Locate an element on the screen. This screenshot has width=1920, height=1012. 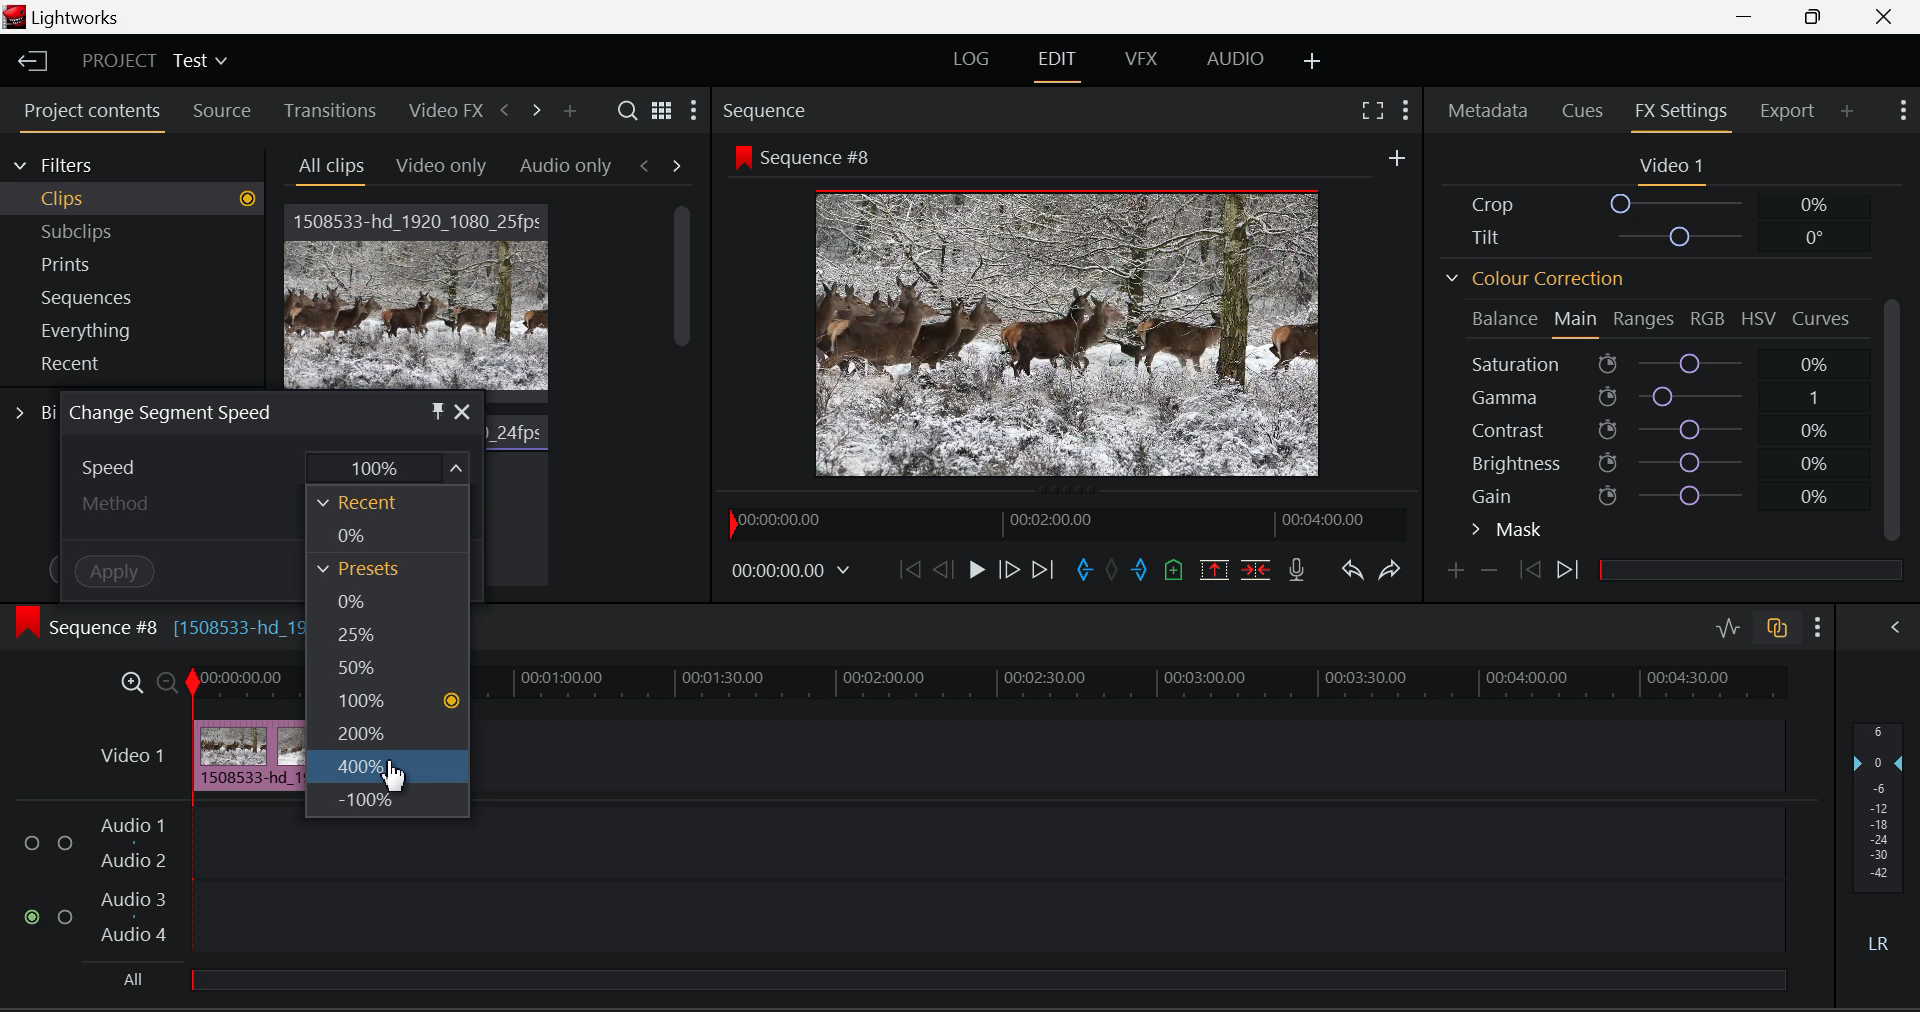
Audio Input checkbox is located at coordinates (31, 917).